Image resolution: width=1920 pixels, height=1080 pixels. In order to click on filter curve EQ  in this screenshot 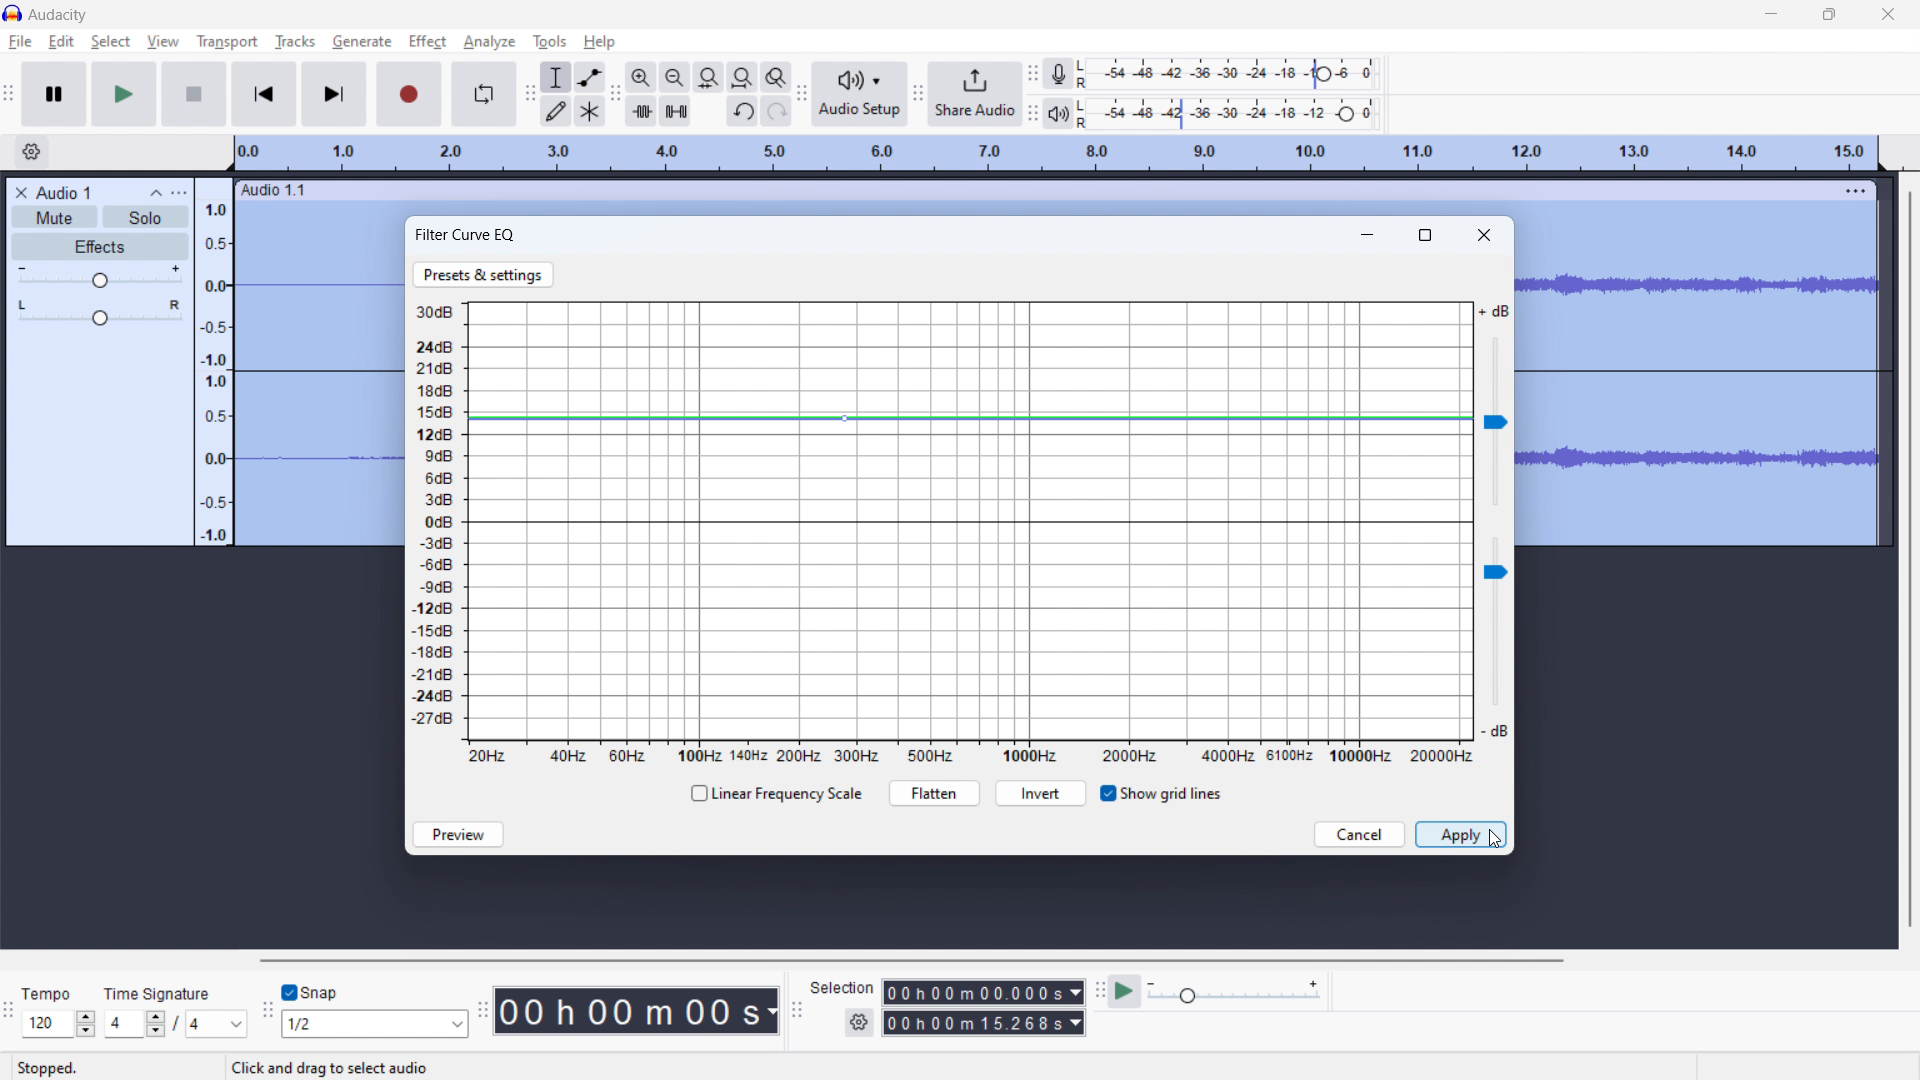, I will do `click(466, 235)`.